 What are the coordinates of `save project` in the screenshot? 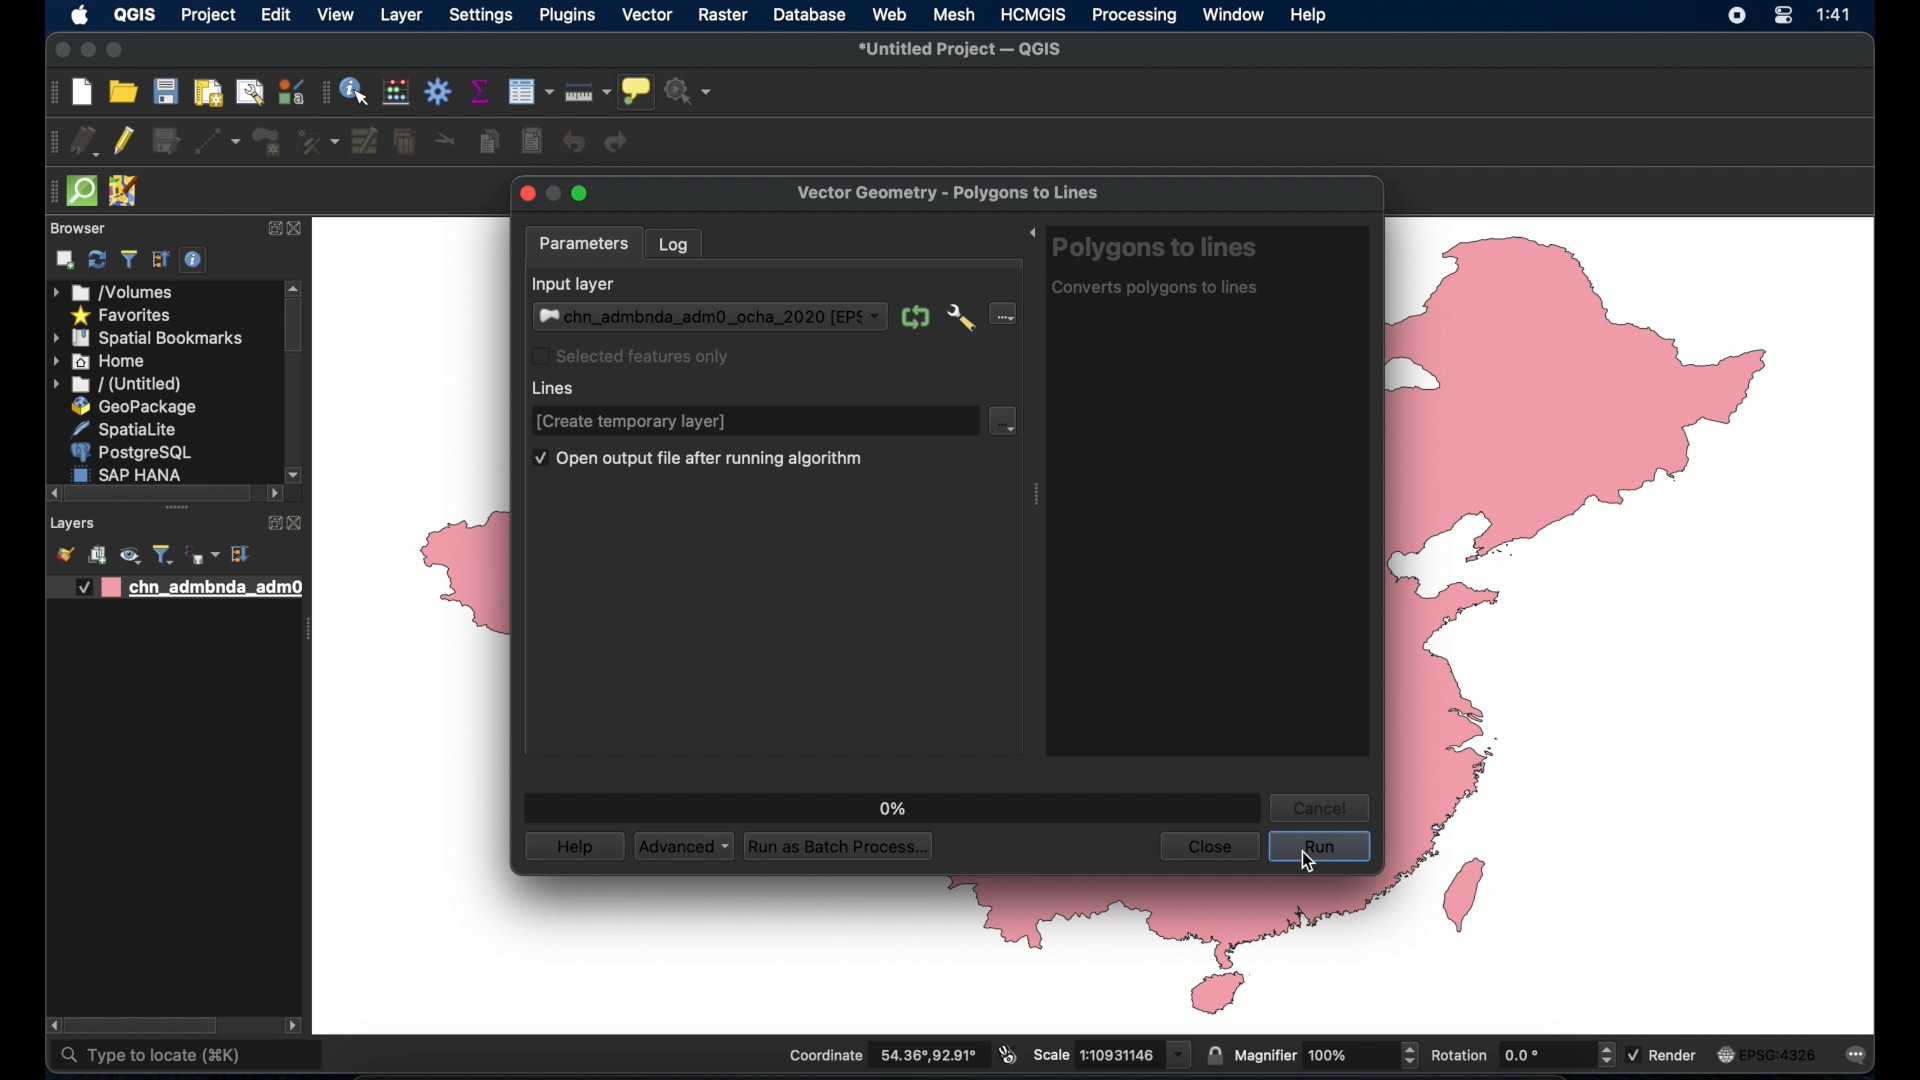 It's located at (165, 91).